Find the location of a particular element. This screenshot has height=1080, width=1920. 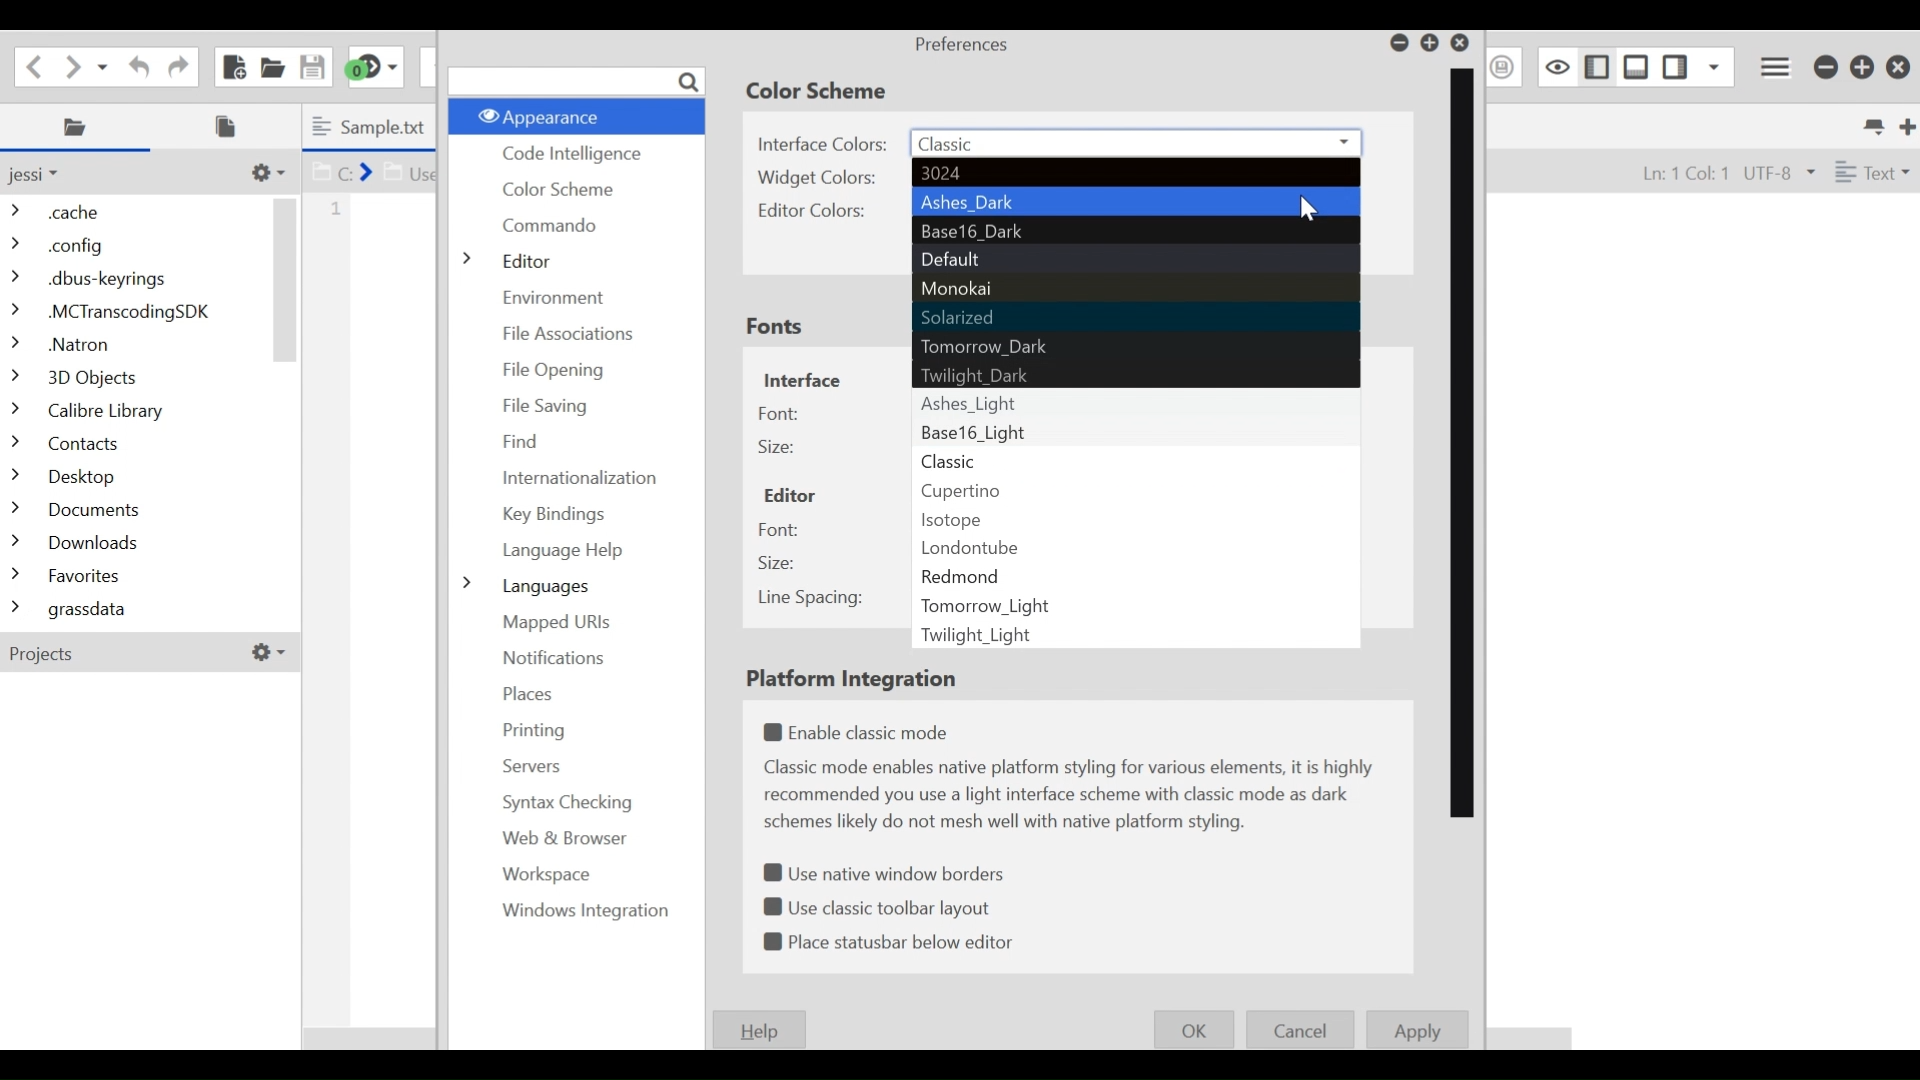

base 16 light is located at coordinates (1133, 432).